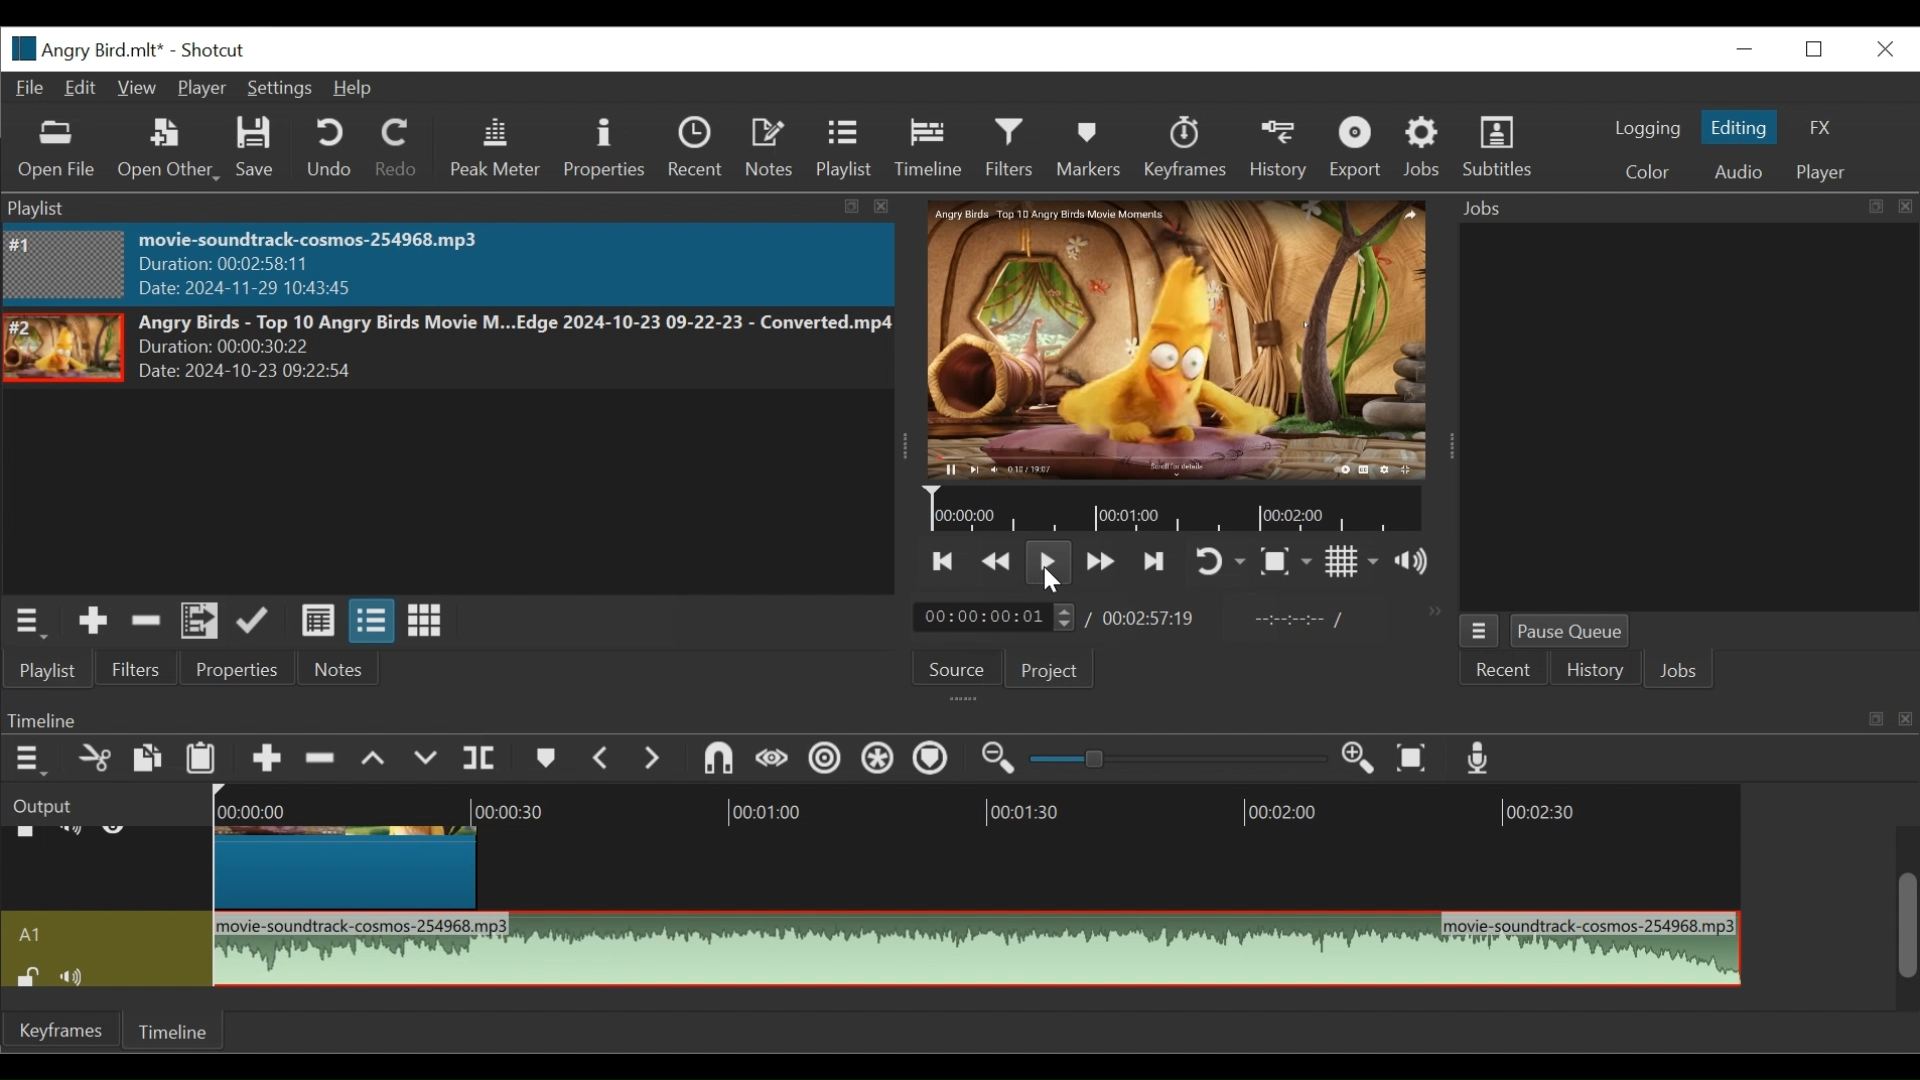 The width and height of the screenshot is (1920, 1080). What do you see at coordinates (1277, 149) in the screenshot?
I see `History` at bounding box center [1277, 149].